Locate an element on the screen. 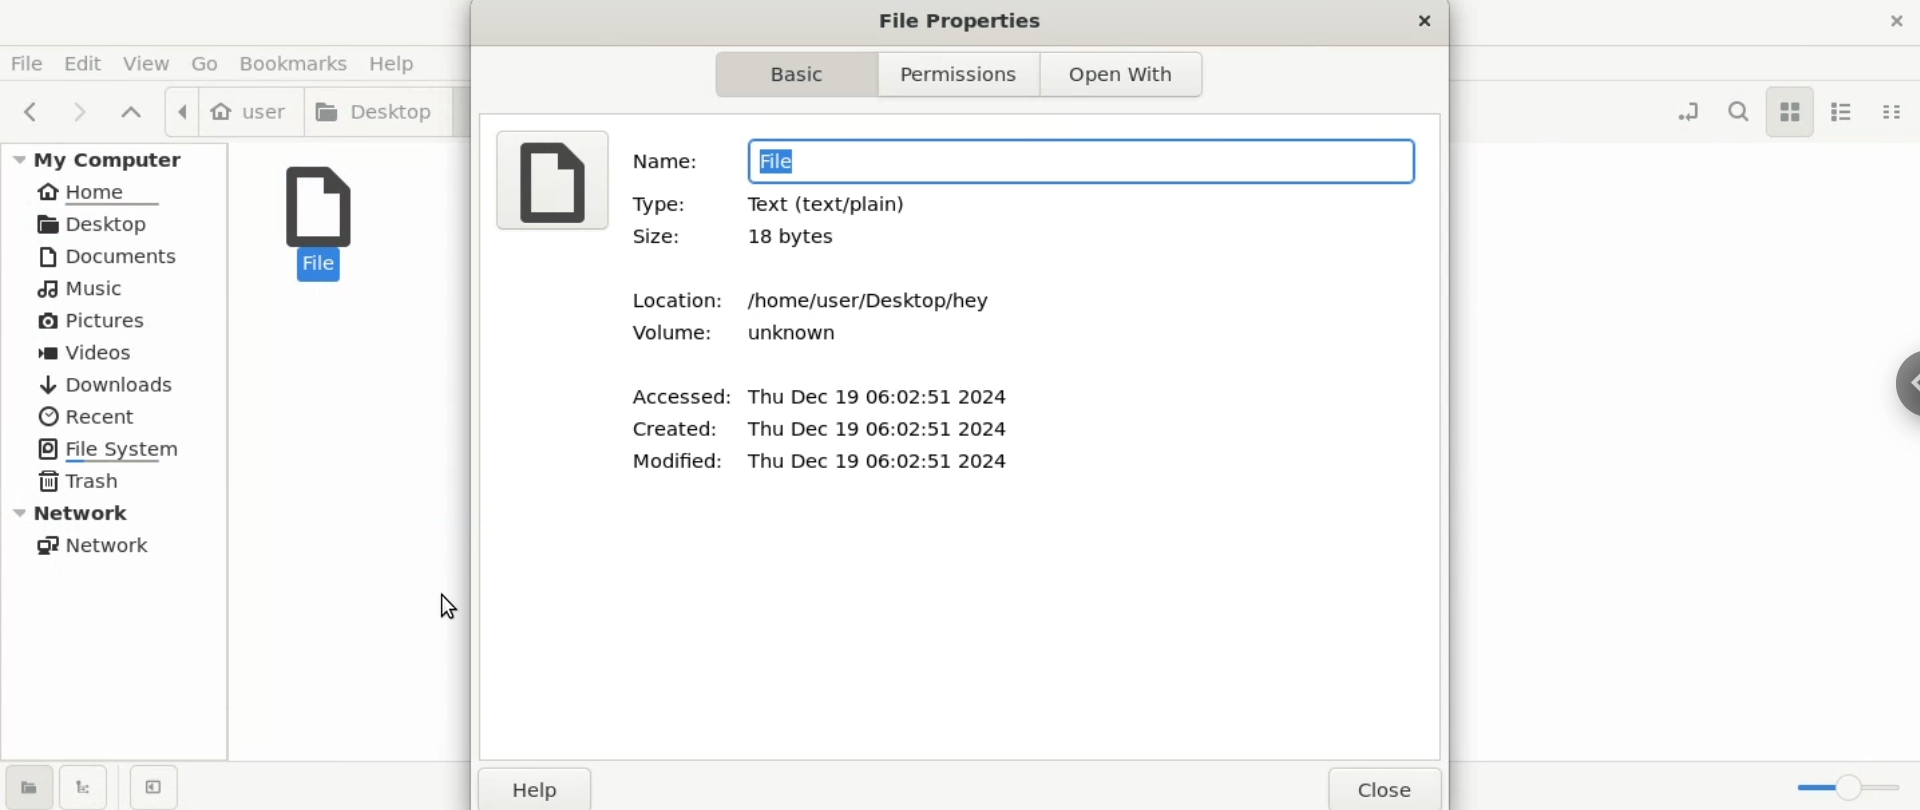 The width and height of the screenshot is (1920, 810). view is located at coordinates (147, 63).